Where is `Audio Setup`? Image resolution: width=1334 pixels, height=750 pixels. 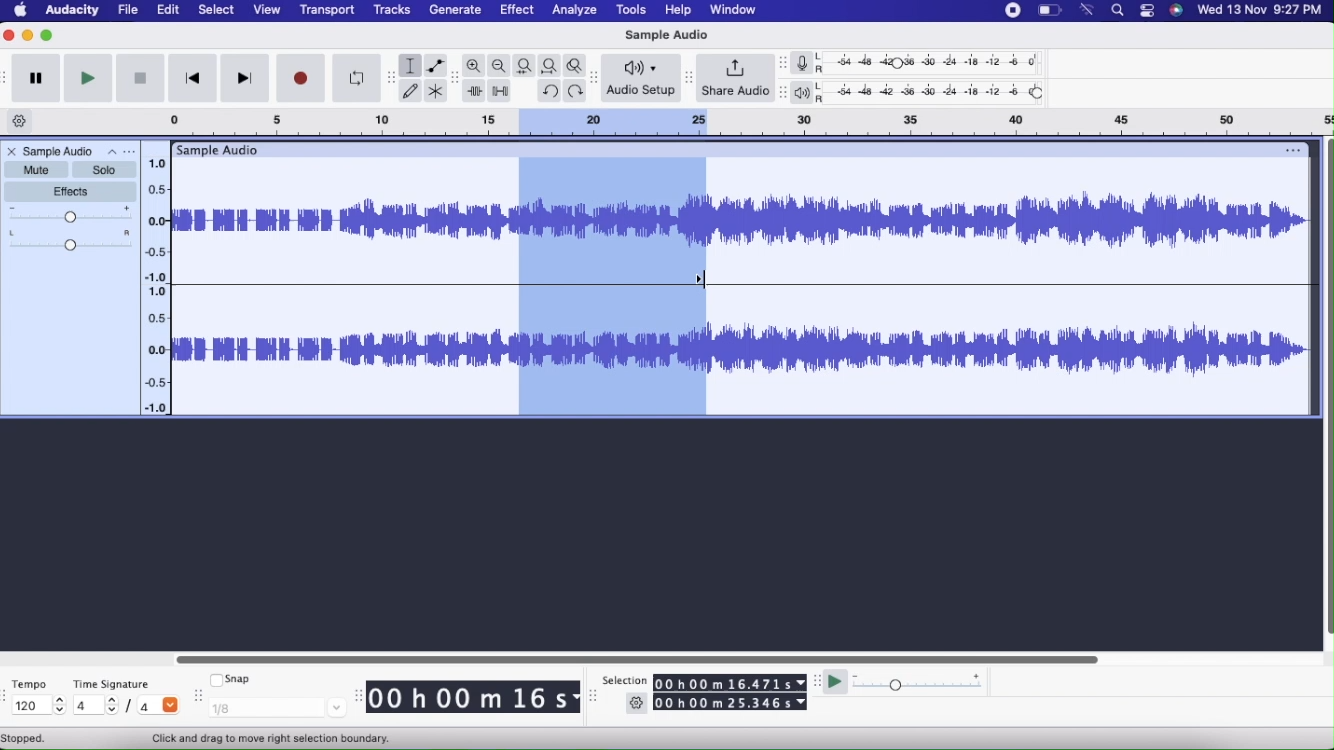
Audio Setup is located at coordinates (642, 77).